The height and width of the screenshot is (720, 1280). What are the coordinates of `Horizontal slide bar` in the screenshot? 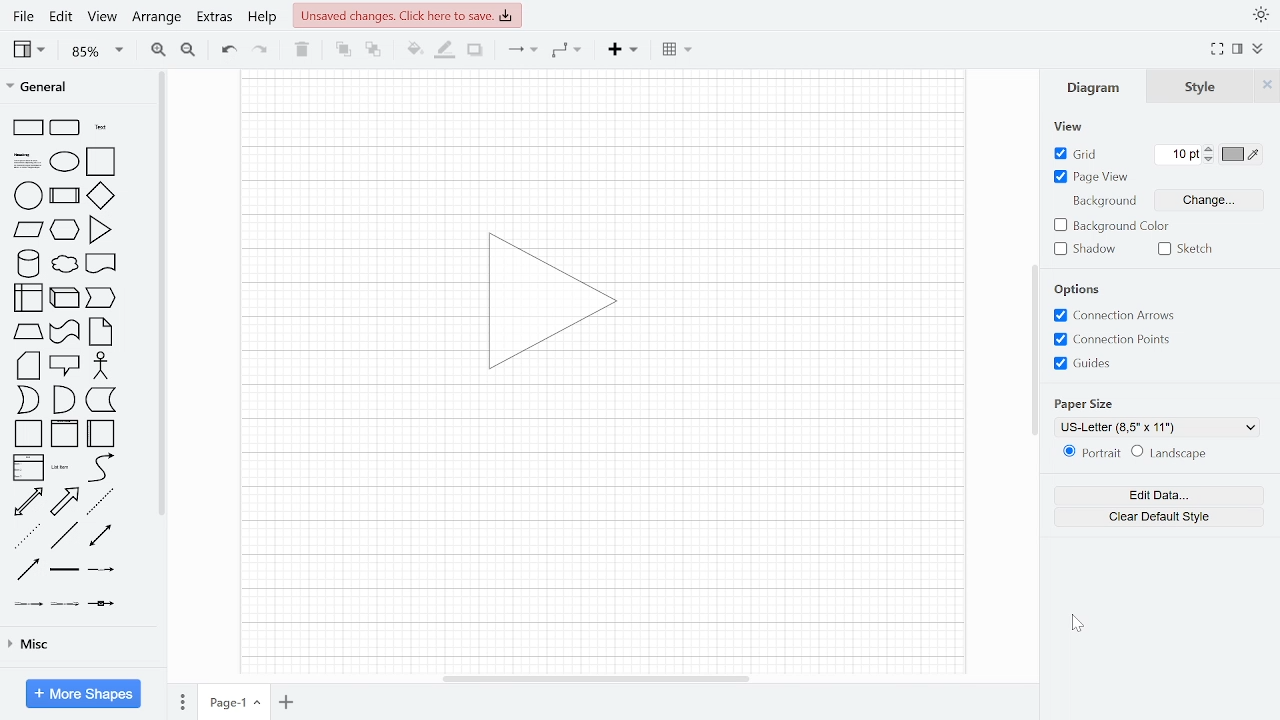 It's located at (596, 679).